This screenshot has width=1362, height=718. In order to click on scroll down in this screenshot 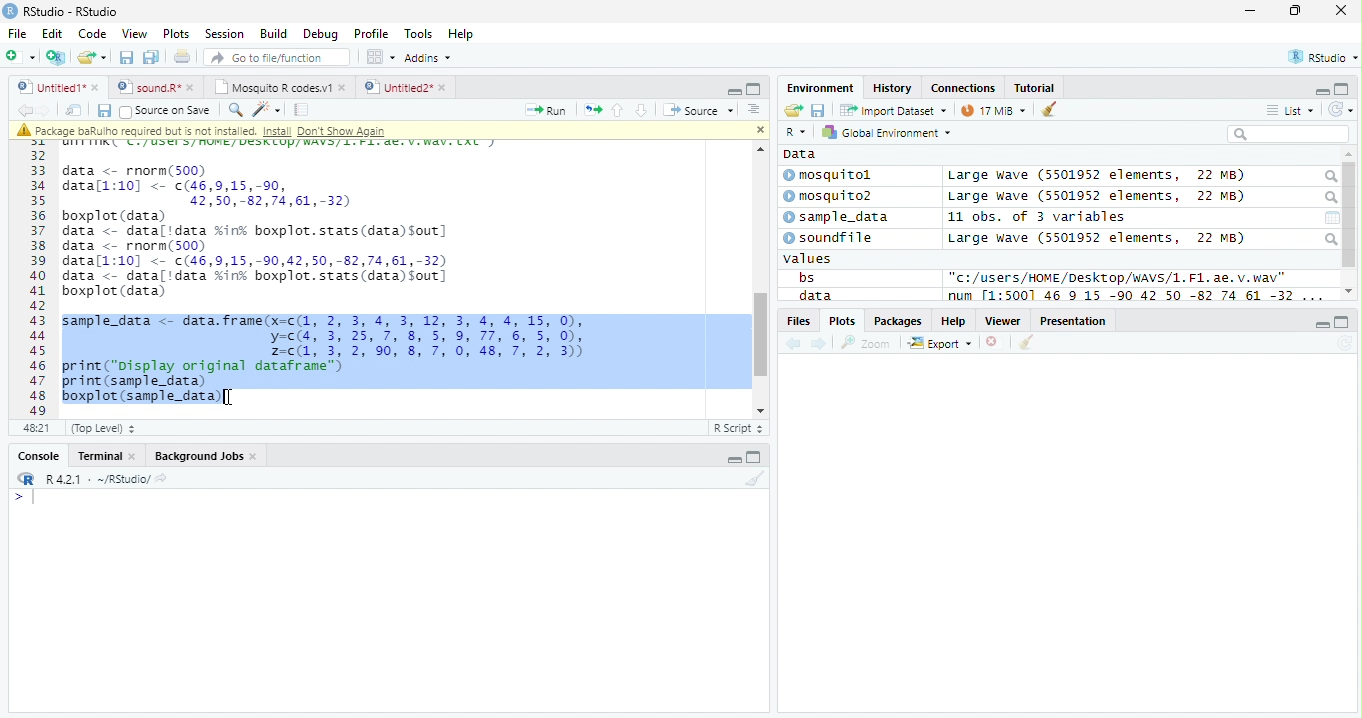, I will do `click(1349, 291)`.